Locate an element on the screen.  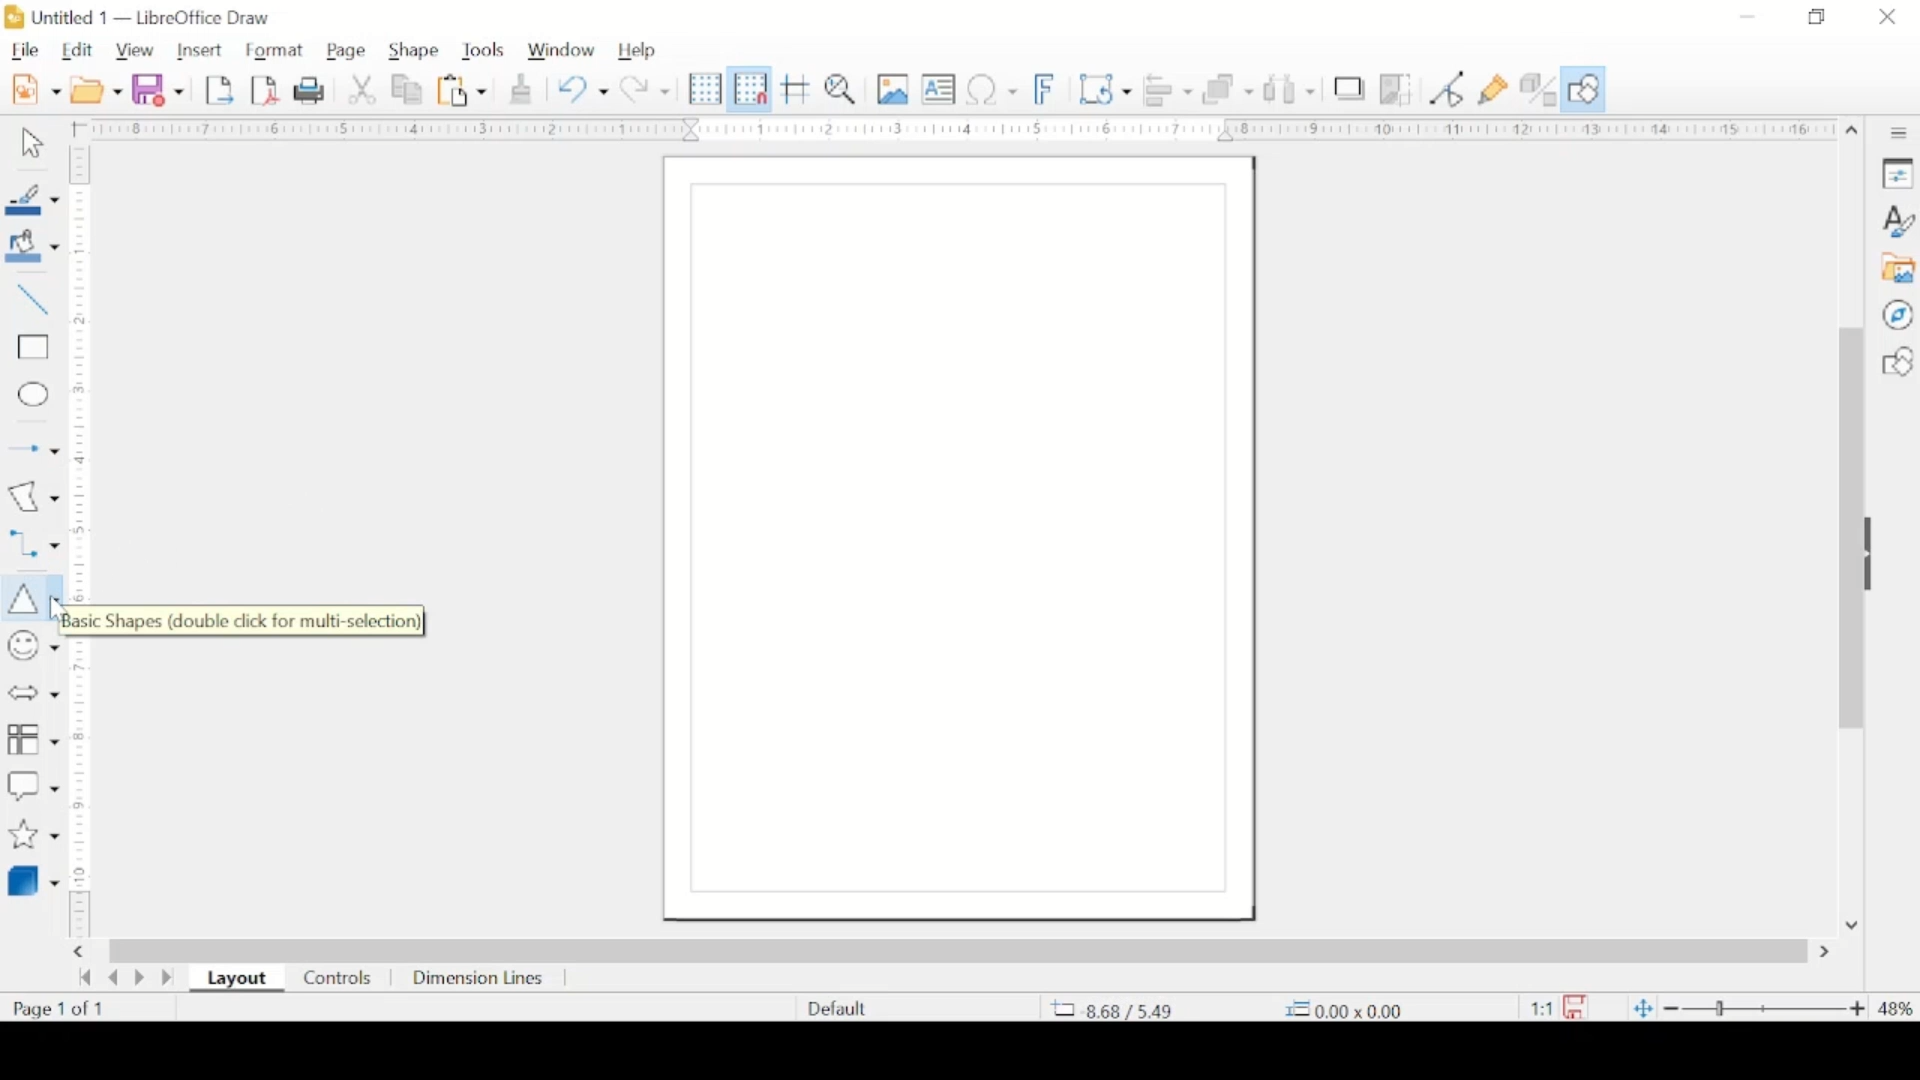
insert curves and polygons is located at coordinates (33, 496).